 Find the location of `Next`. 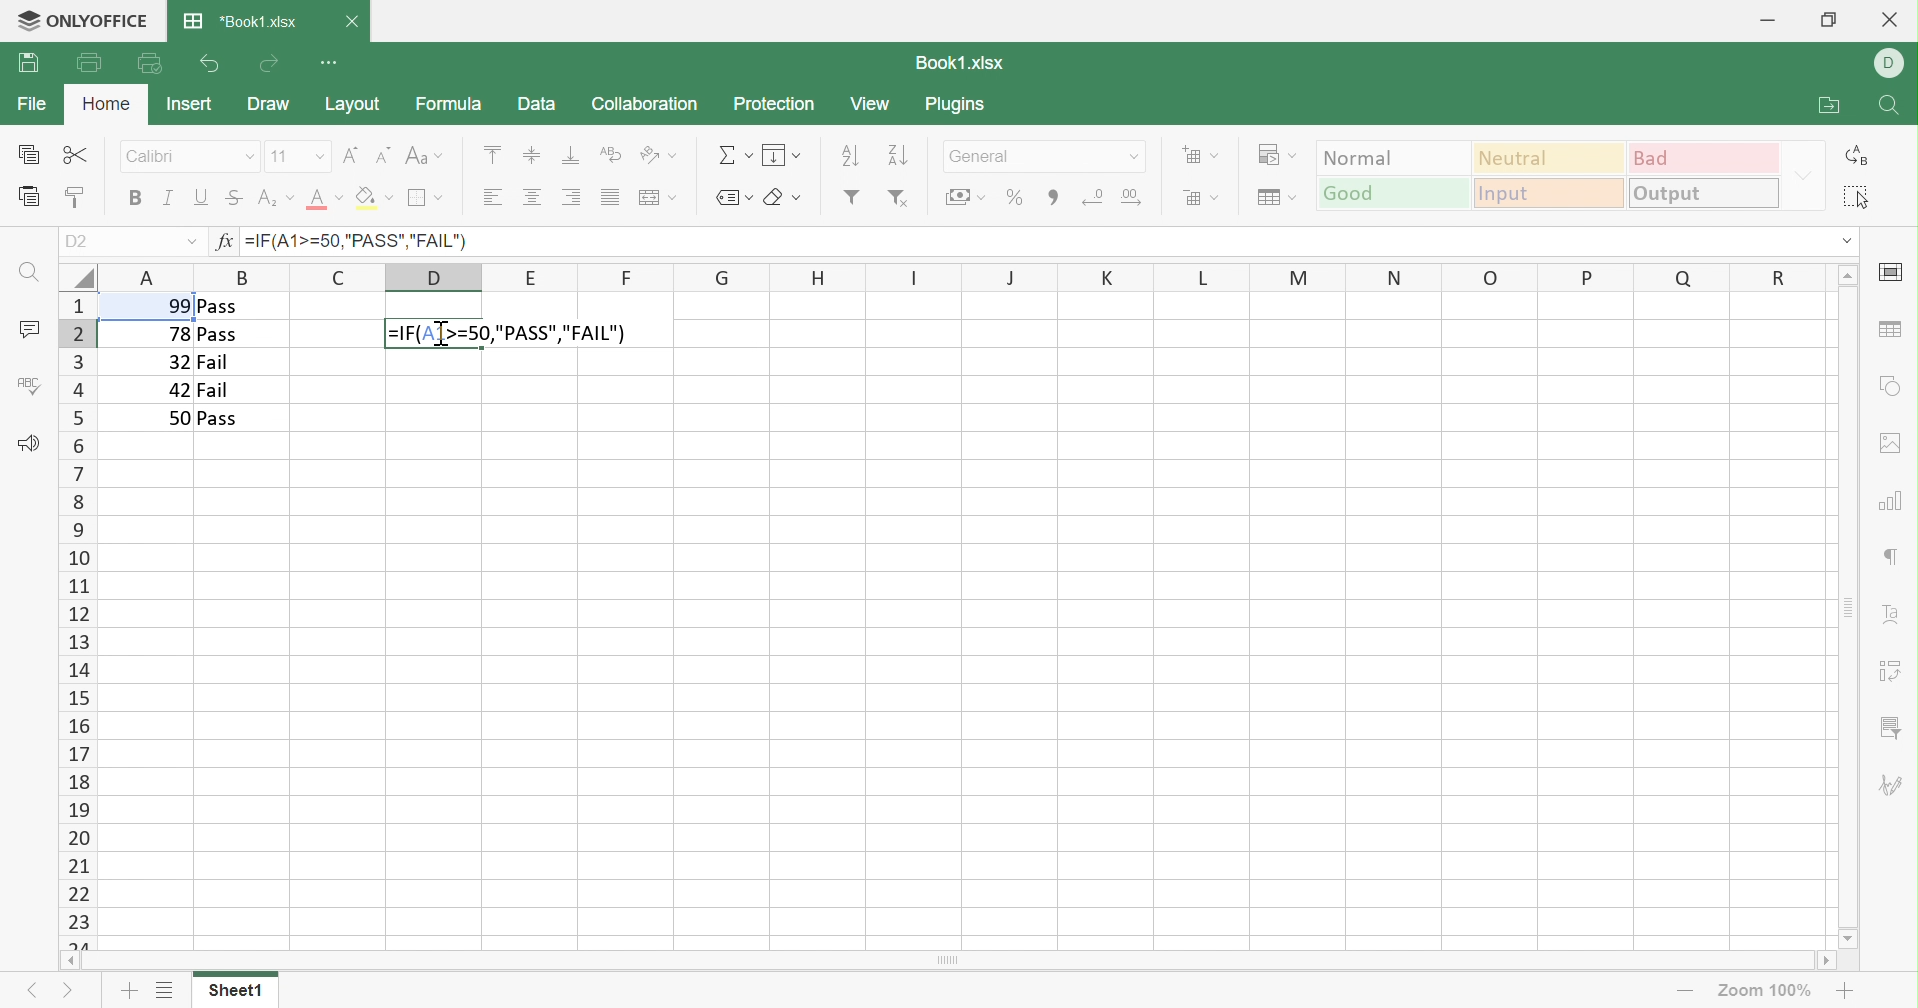

Next is located at coordinates (72, 995).